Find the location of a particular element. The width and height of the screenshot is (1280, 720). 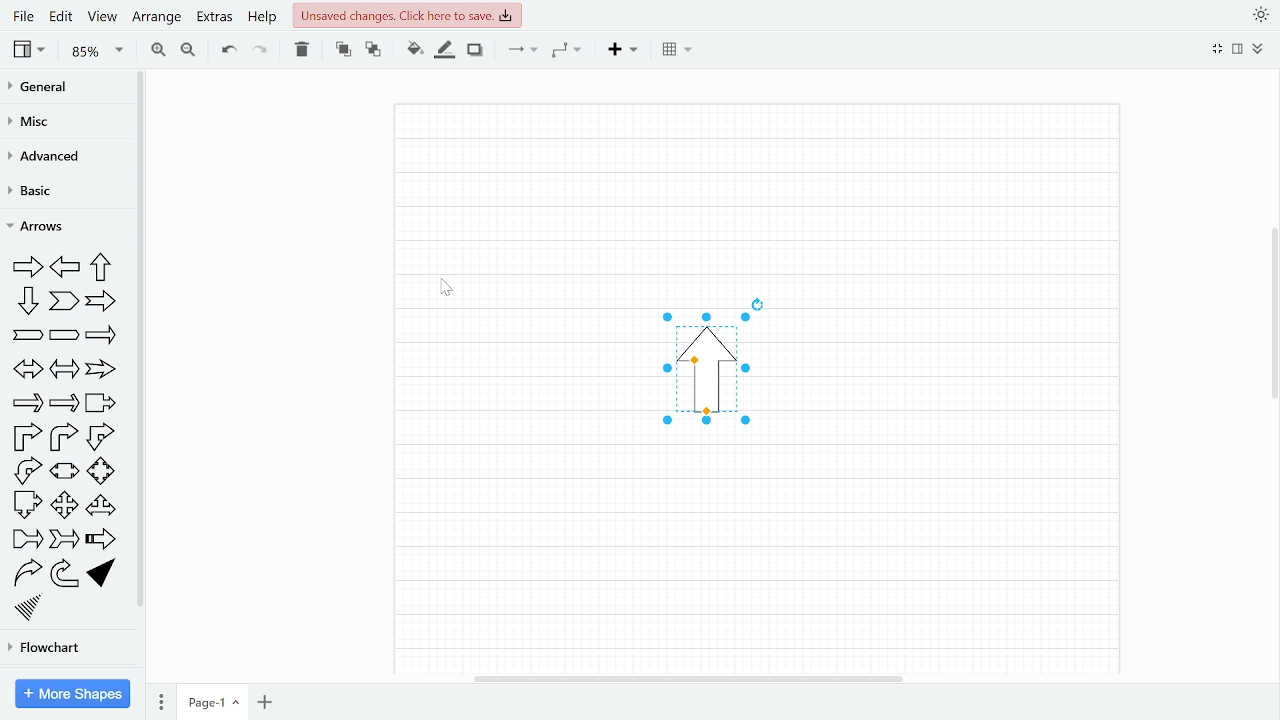

Help is located at coordinates (264, 17).